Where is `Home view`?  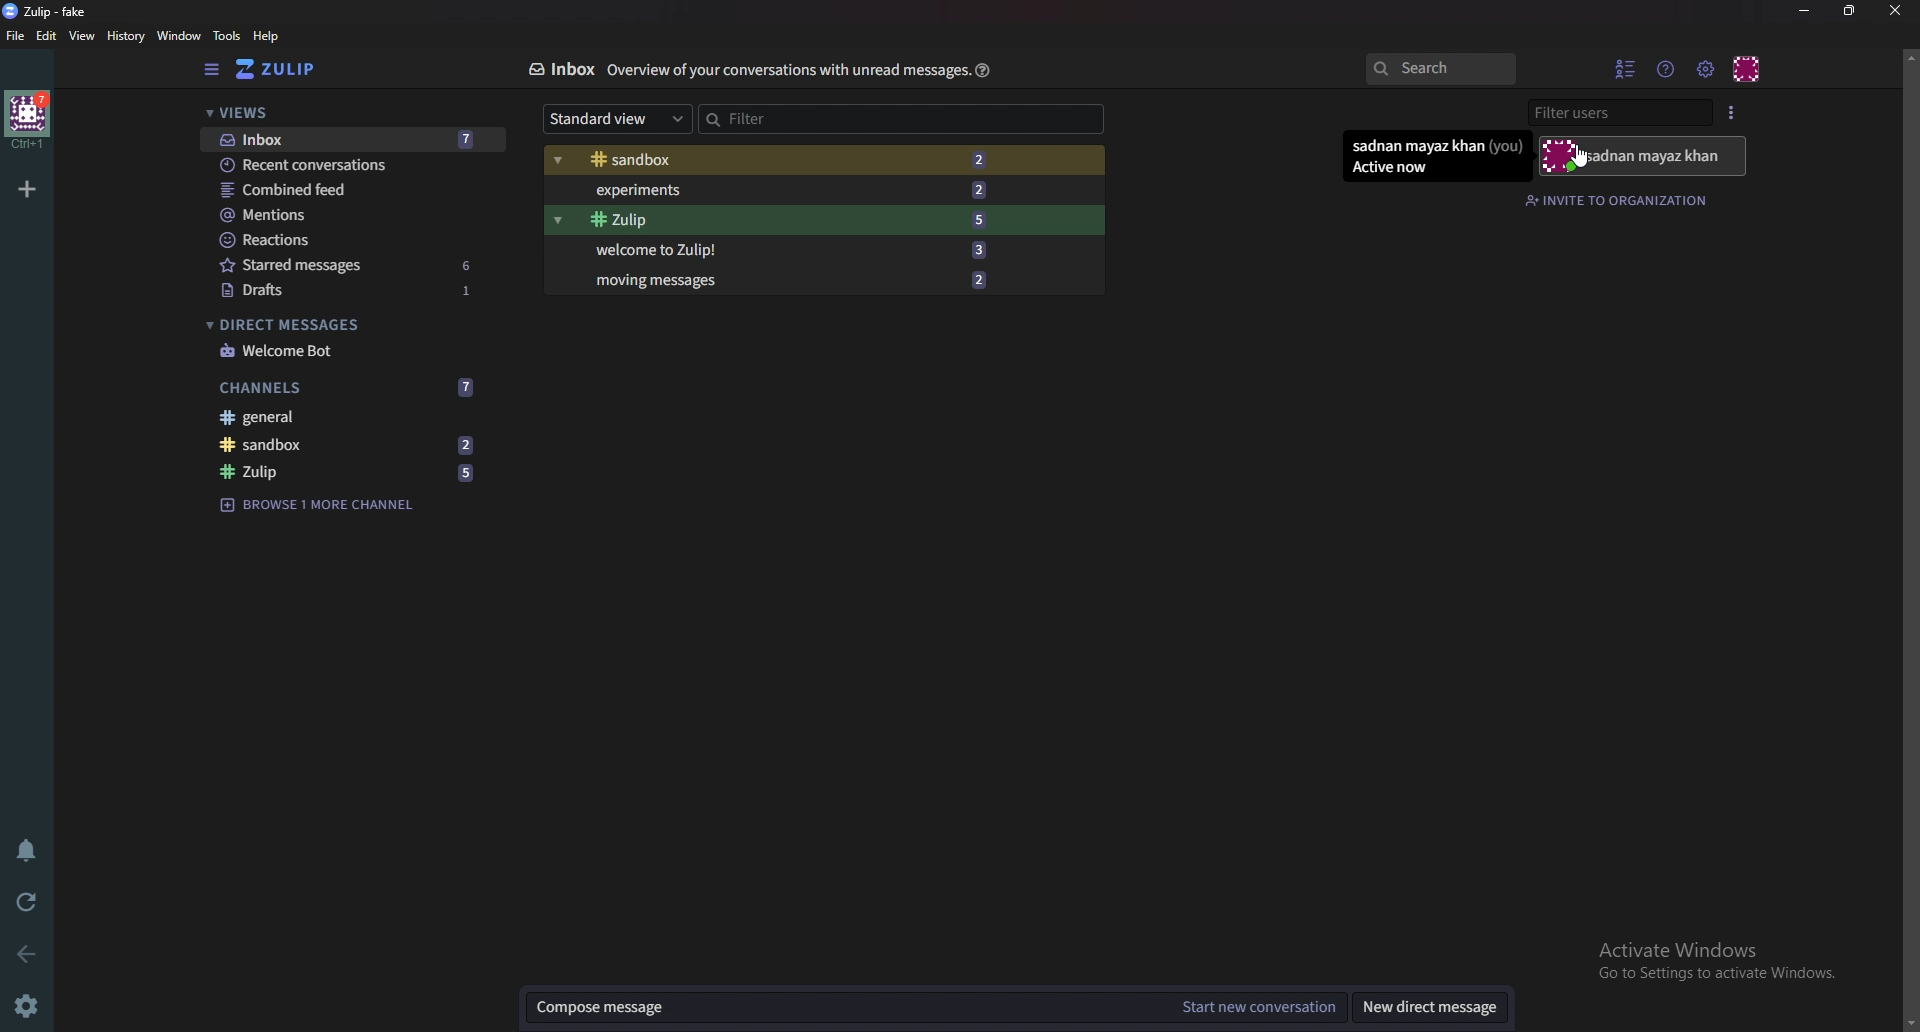
Home view is located at coordinates (282, 71).